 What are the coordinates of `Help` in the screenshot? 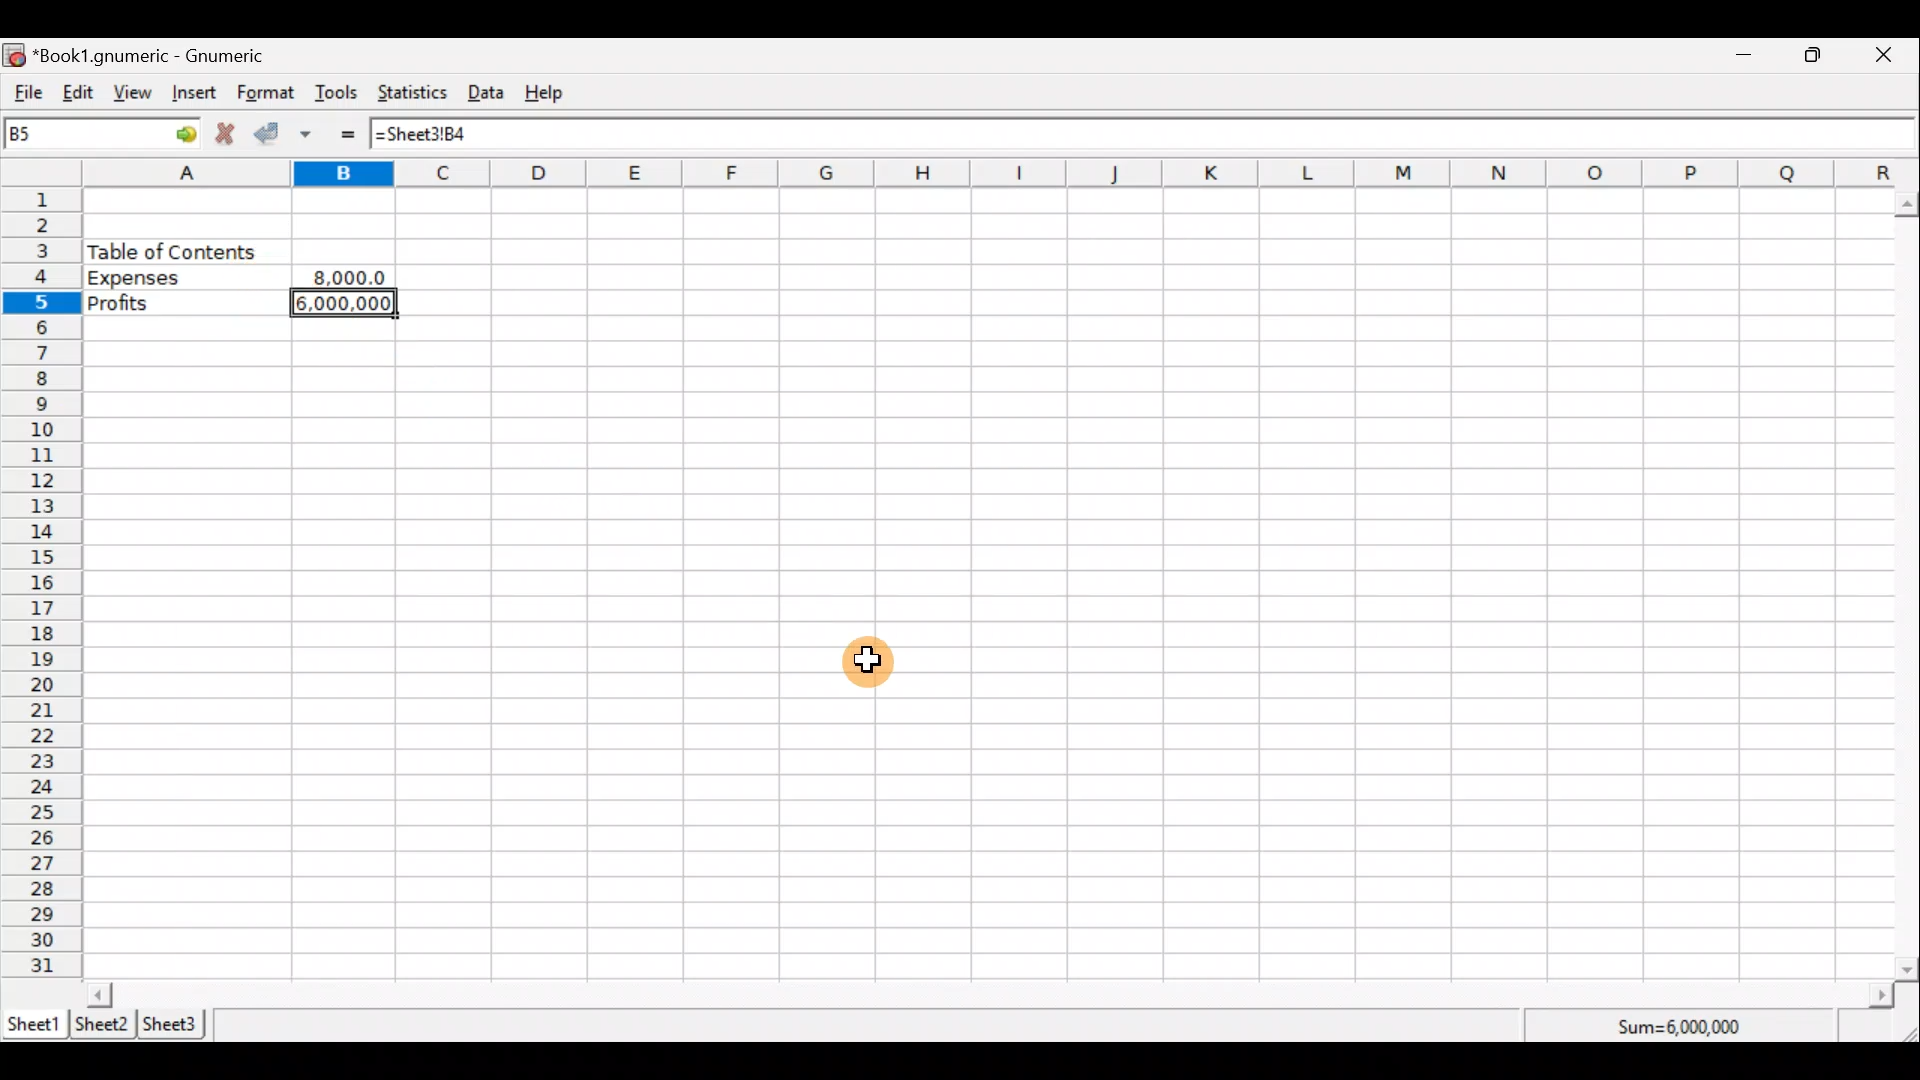 It's located at (554, 93).